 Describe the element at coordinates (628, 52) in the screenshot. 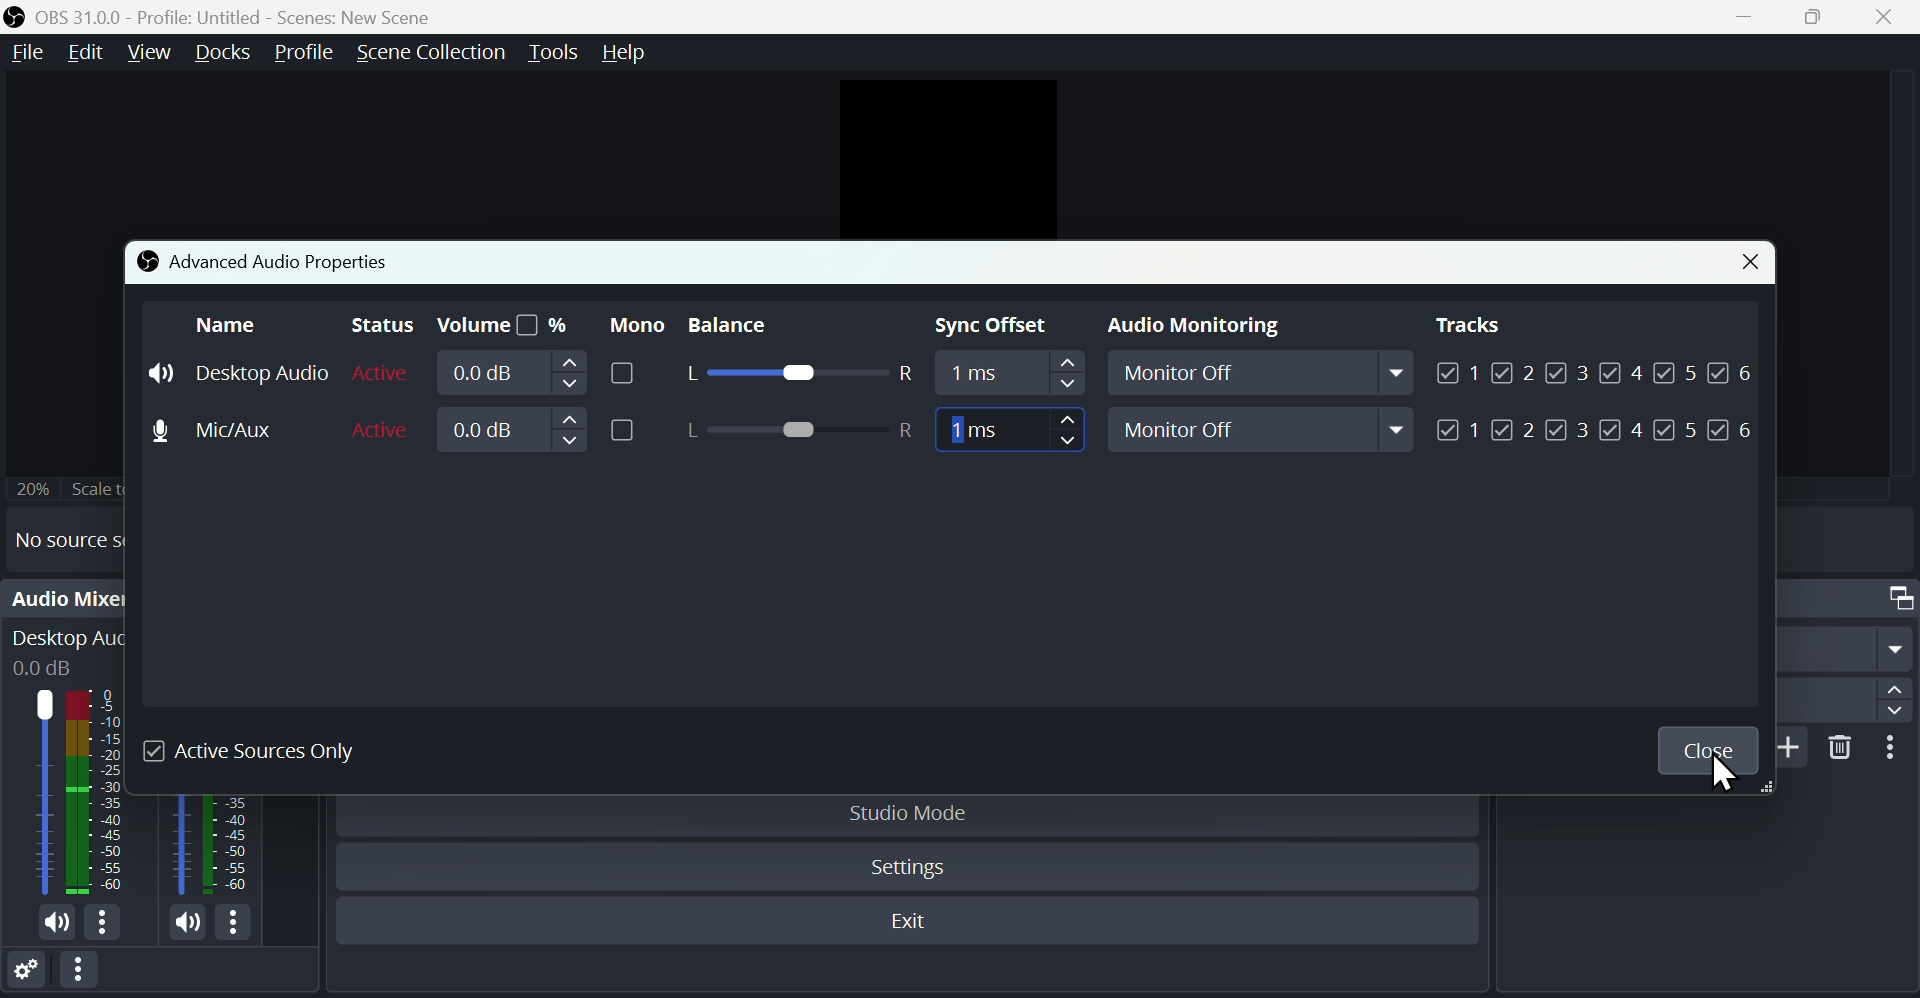

I see `help` at that location.